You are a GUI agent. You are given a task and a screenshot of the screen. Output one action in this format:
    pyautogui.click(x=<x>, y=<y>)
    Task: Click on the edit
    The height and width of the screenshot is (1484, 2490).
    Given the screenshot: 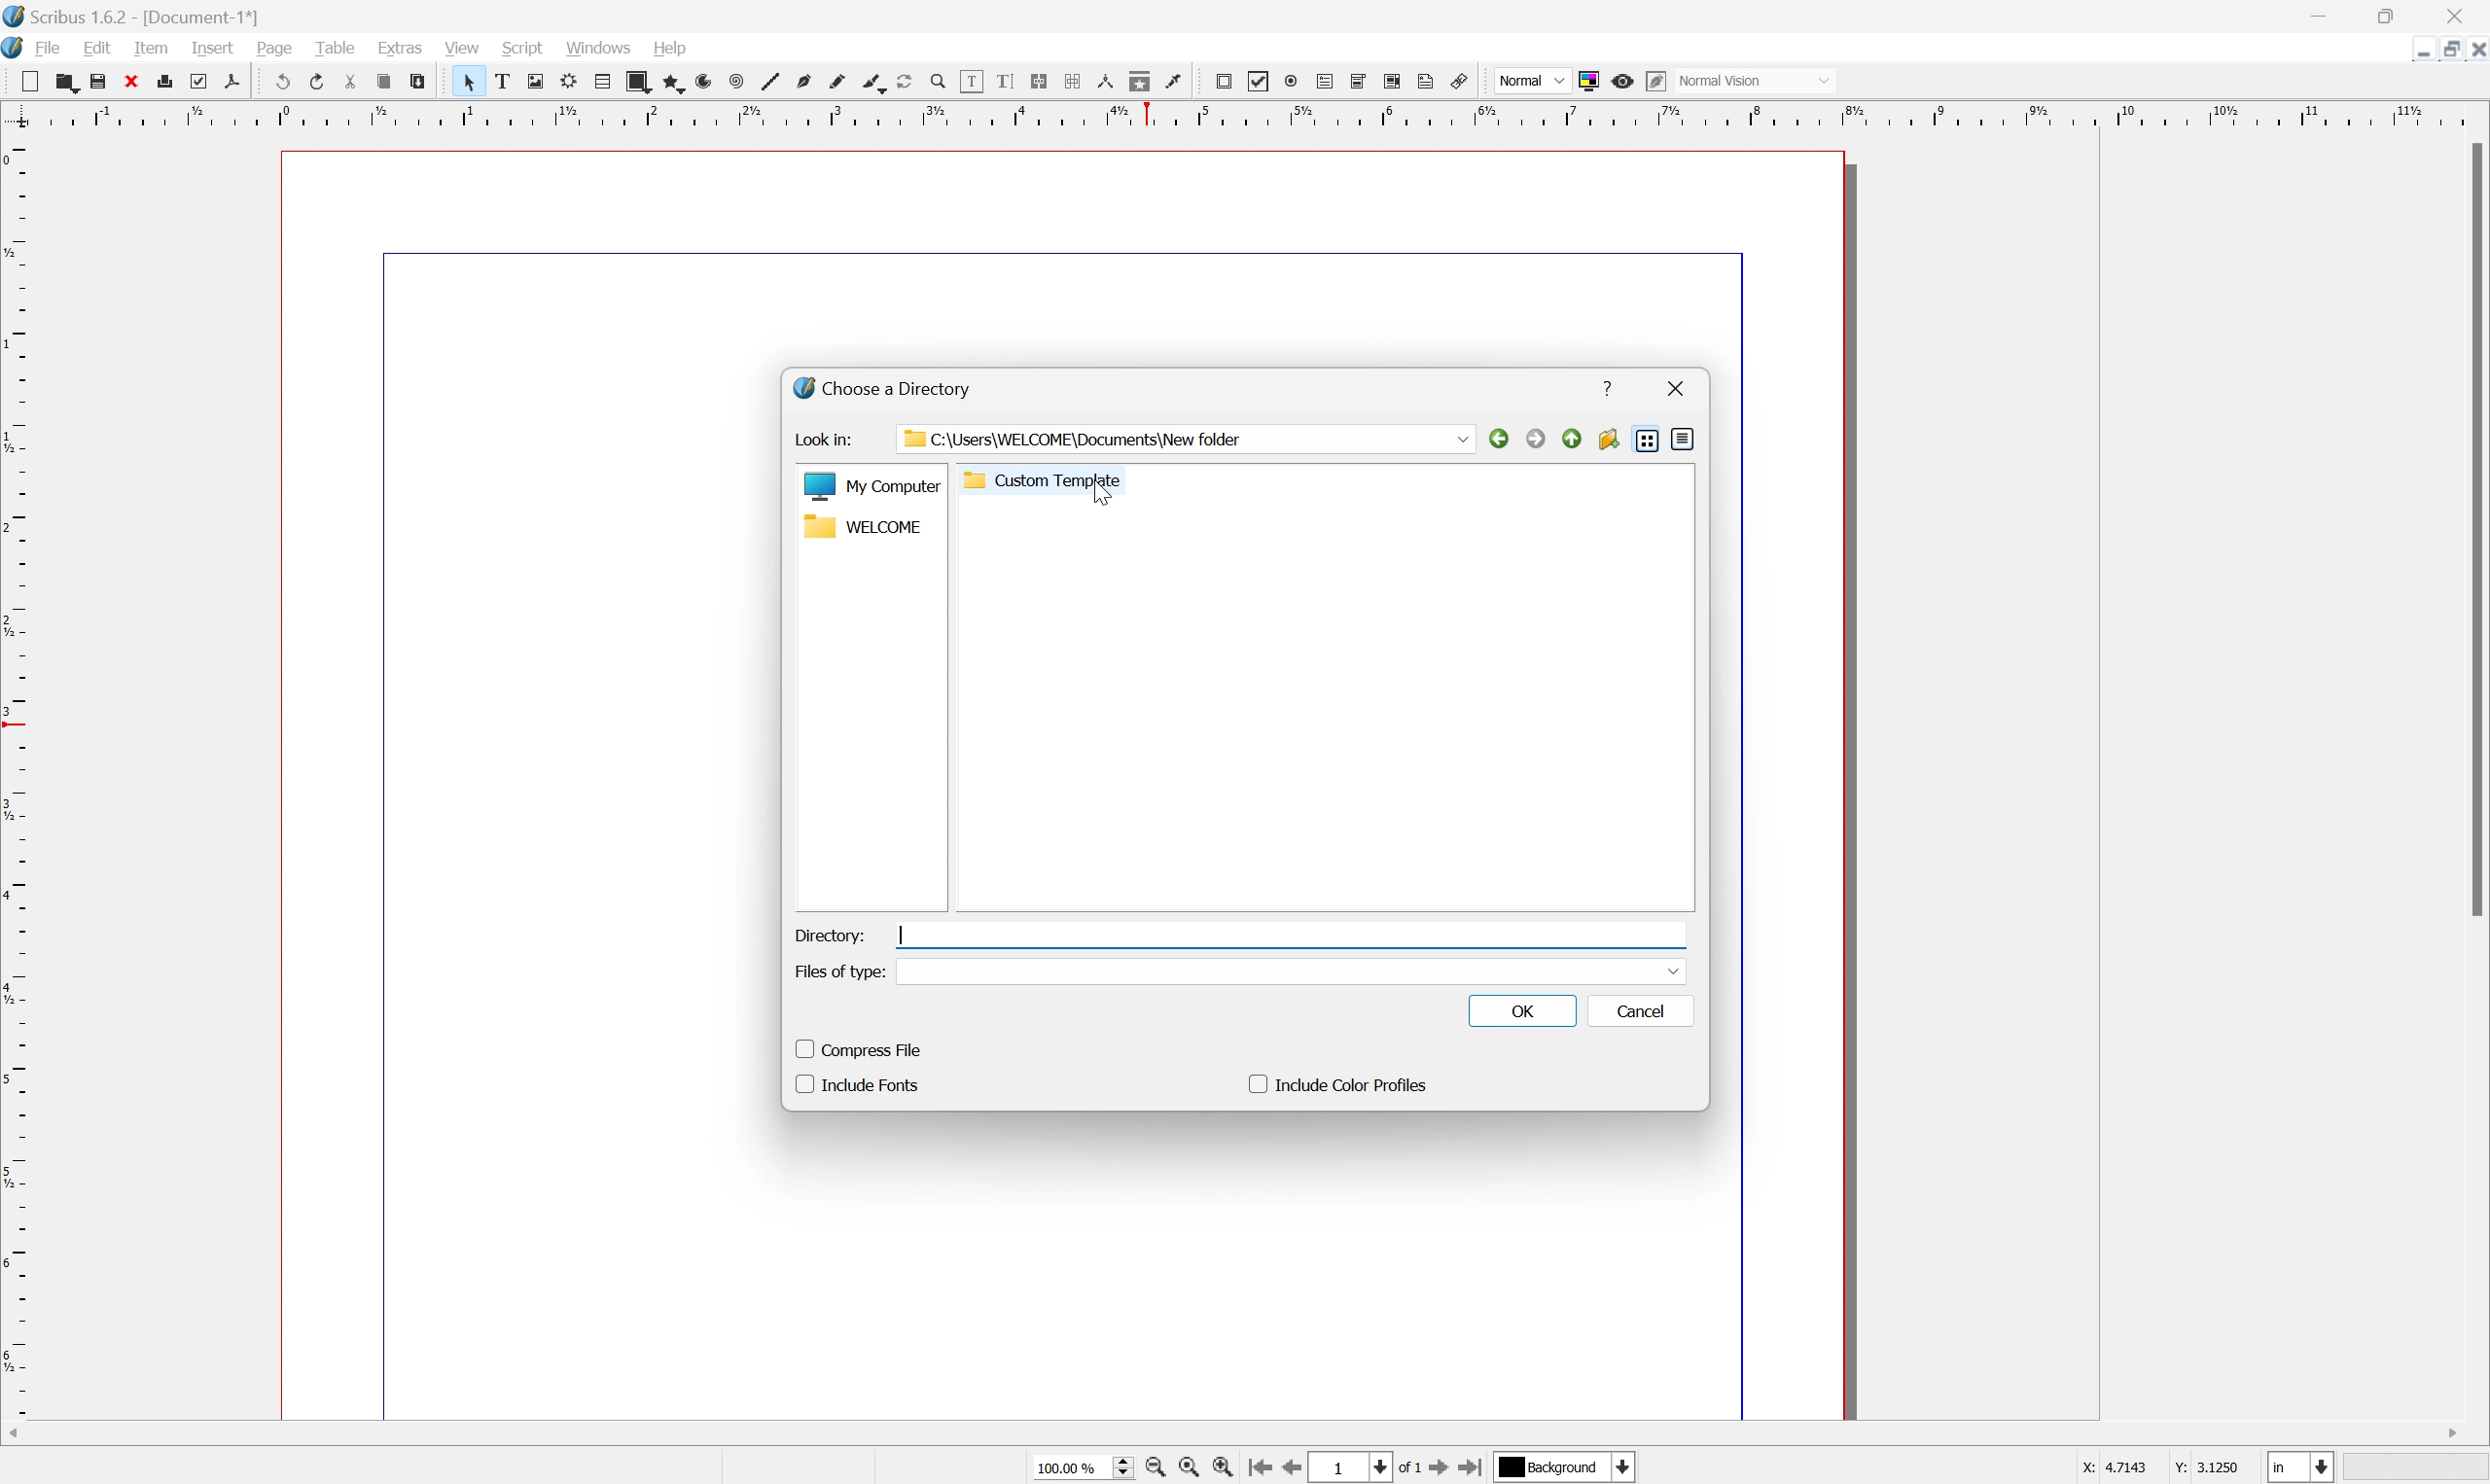 What is the action you would take?
    pyautogui.click(x=100, y=47)
    